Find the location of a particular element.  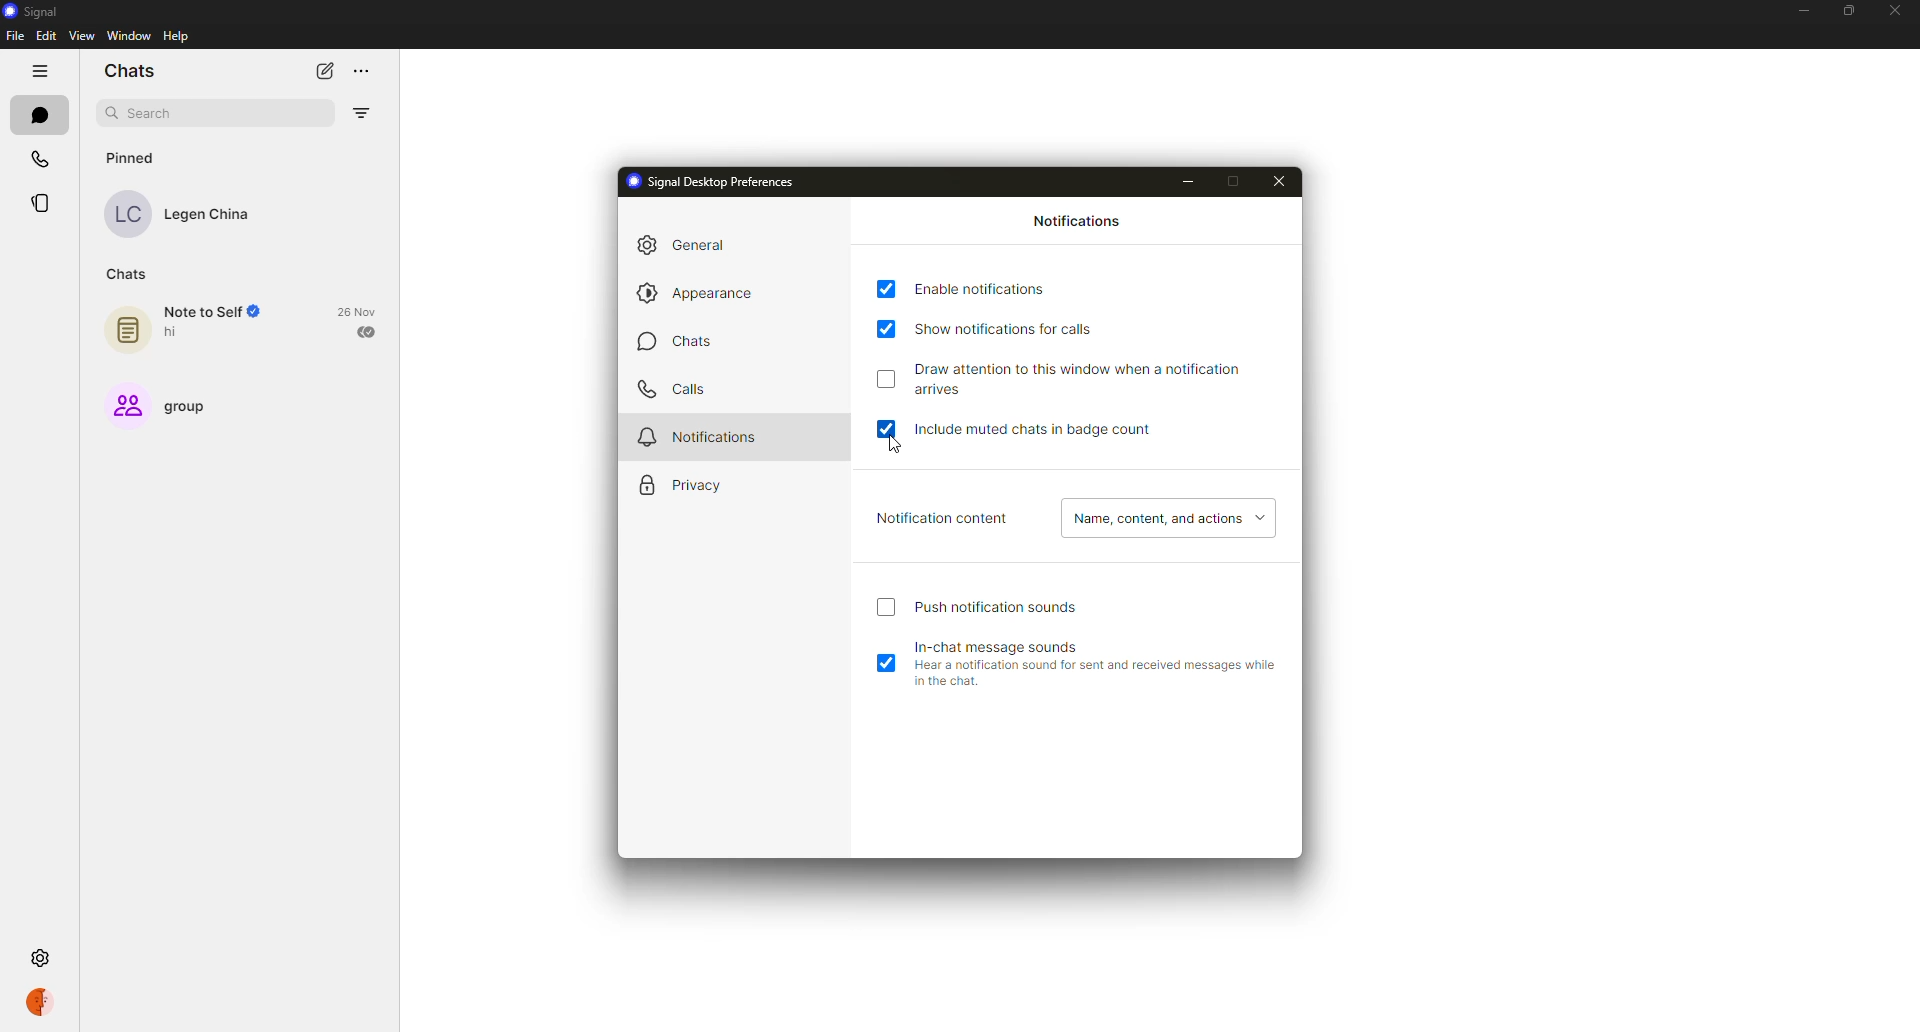

show notifications for calls is located at coordinates (1024, 329).